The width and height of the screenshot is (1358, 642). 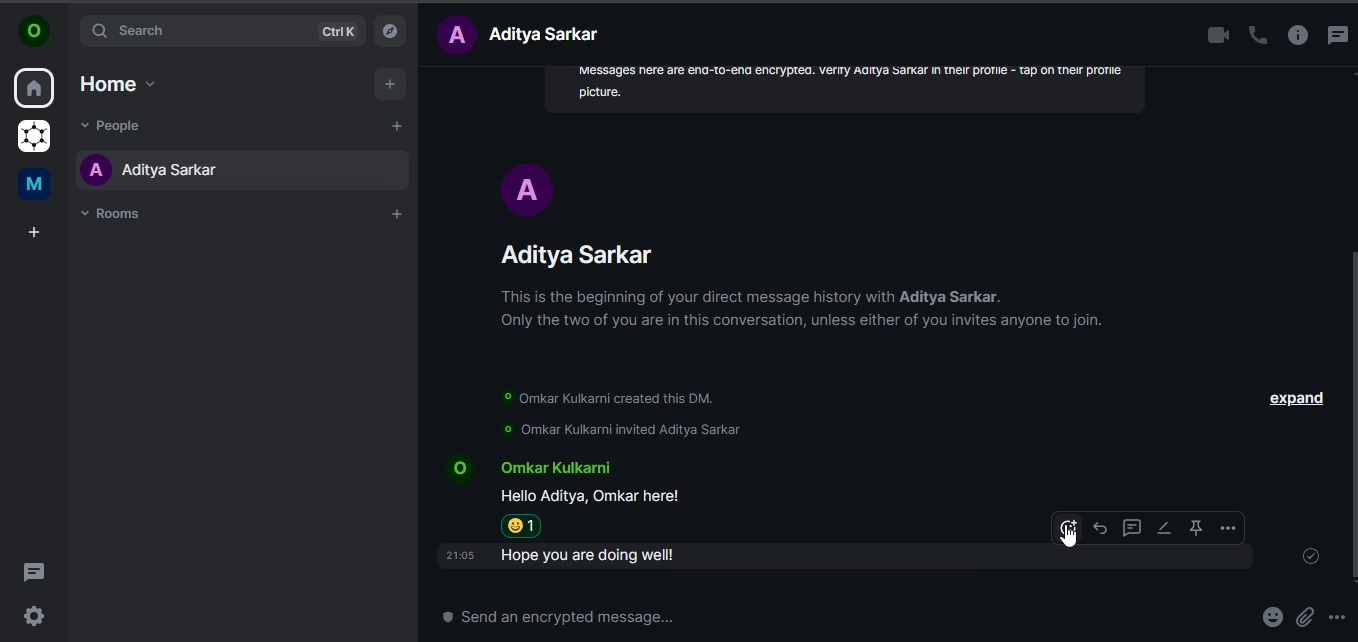 What do you see at coordinates (1099, 526) in the screenshot?
I see `reply` at bounding box center [1099, 526].